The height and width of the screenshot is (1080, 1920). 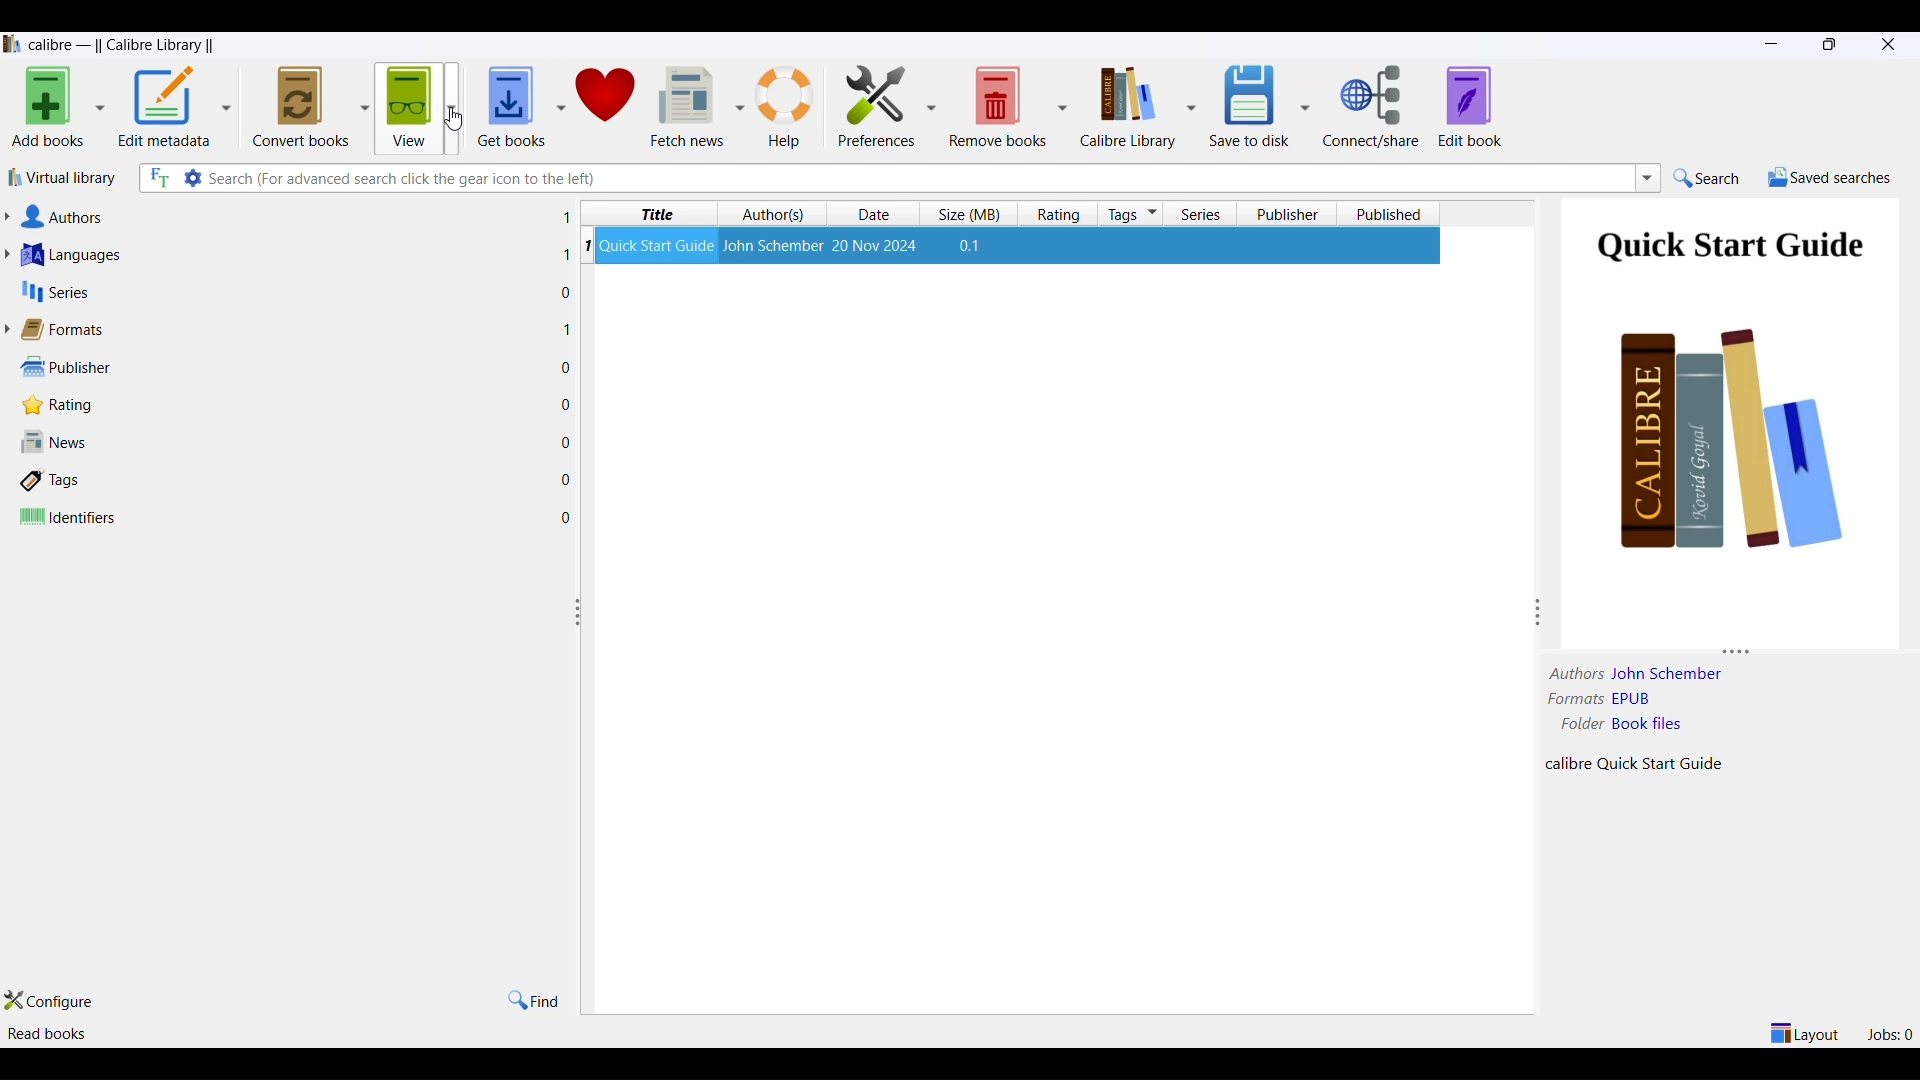 What do you see at coordinates (974, 213) in the screenshot?
I see `size` at bounding box center [974, 213].